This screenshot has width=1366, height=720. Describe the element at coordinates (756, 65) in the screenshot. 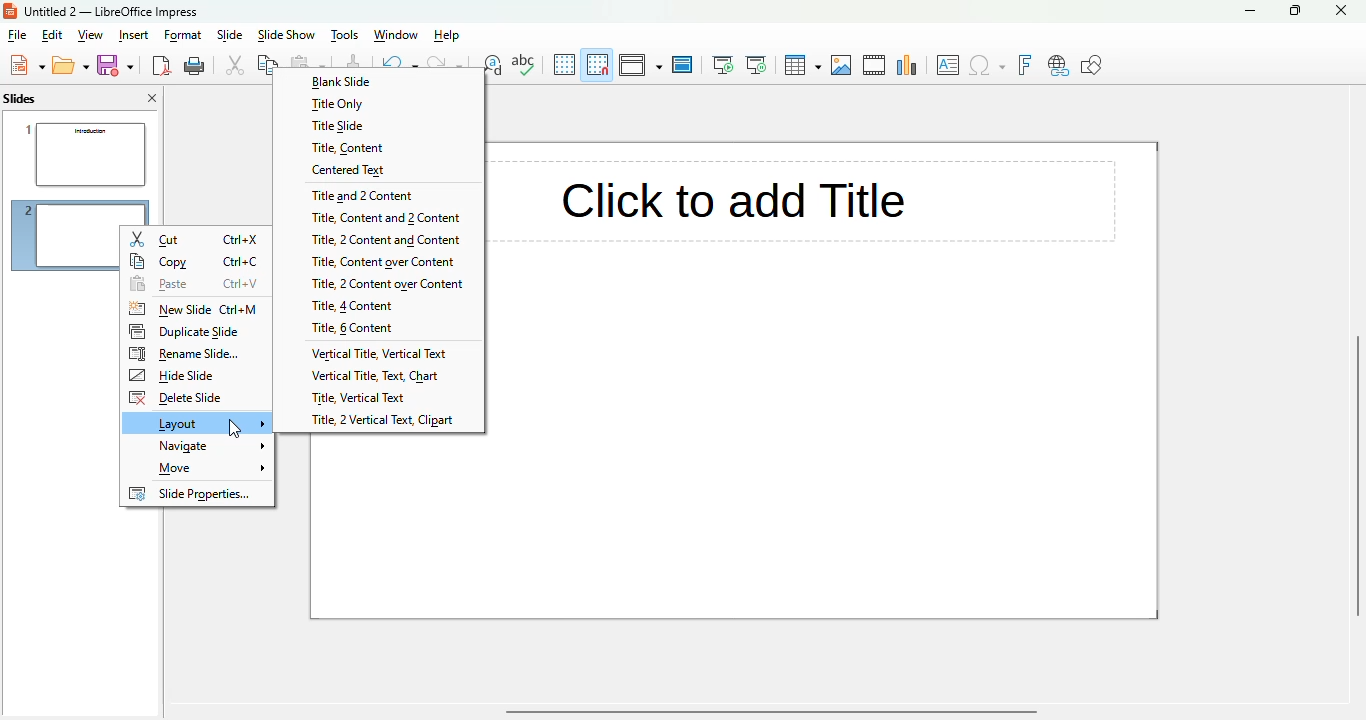

I see `start from current slide` at that location.